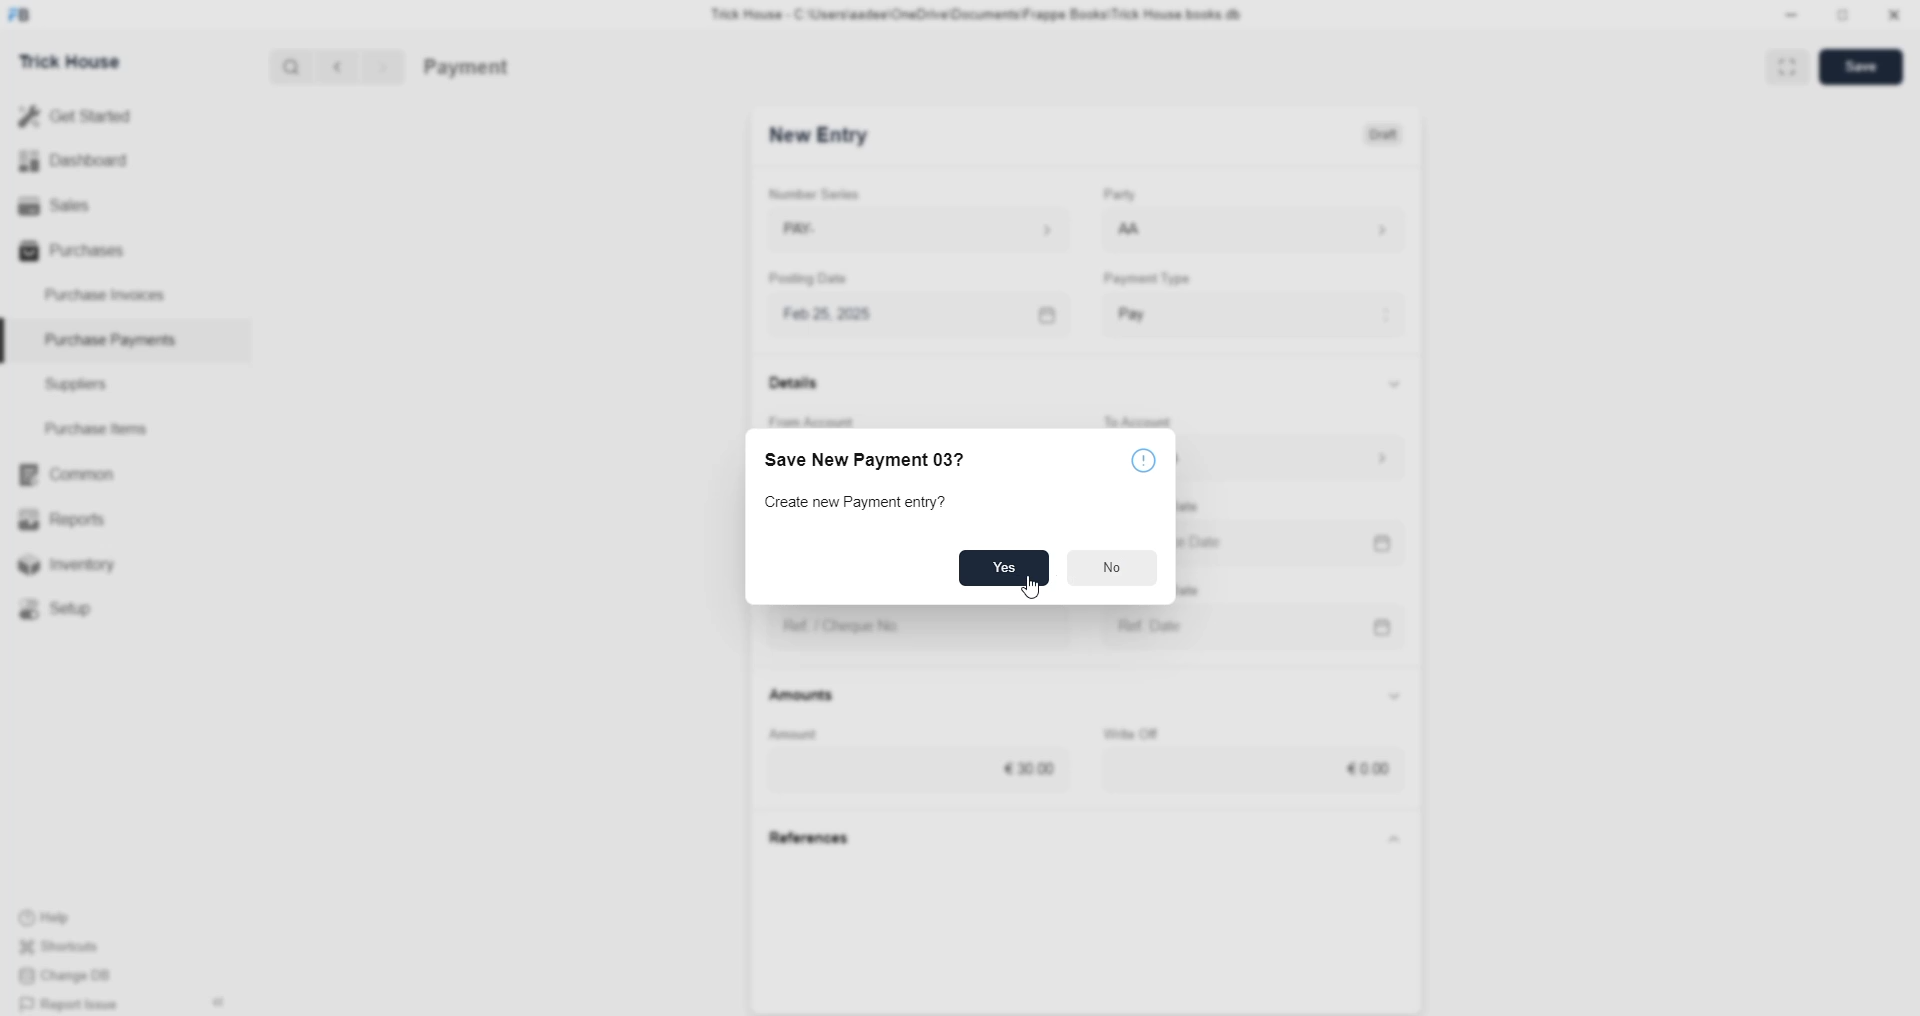  Describe the element at coordinates (1028, 591) in the screenshot. I see `cursor` at that location.